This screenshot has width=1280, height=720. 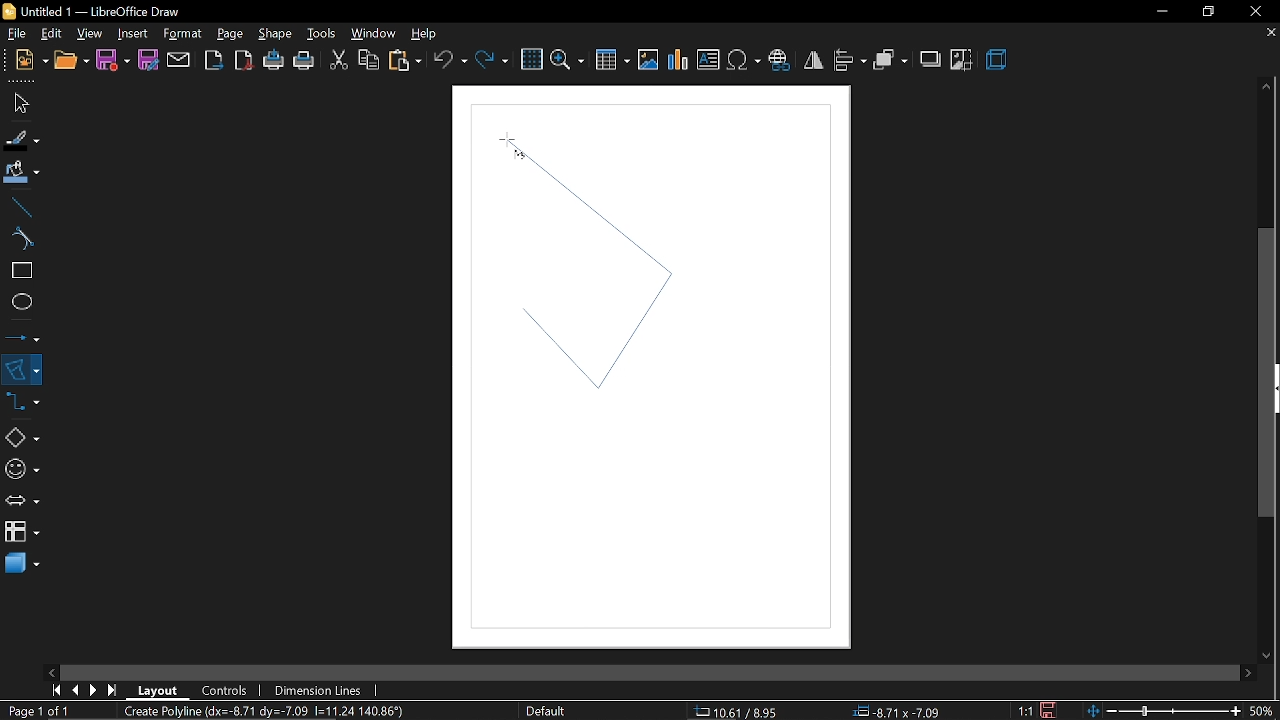 What do you see at coordinates (612, 59) in the screenshot?
I see `insert table` at bounding box center [612, 59].